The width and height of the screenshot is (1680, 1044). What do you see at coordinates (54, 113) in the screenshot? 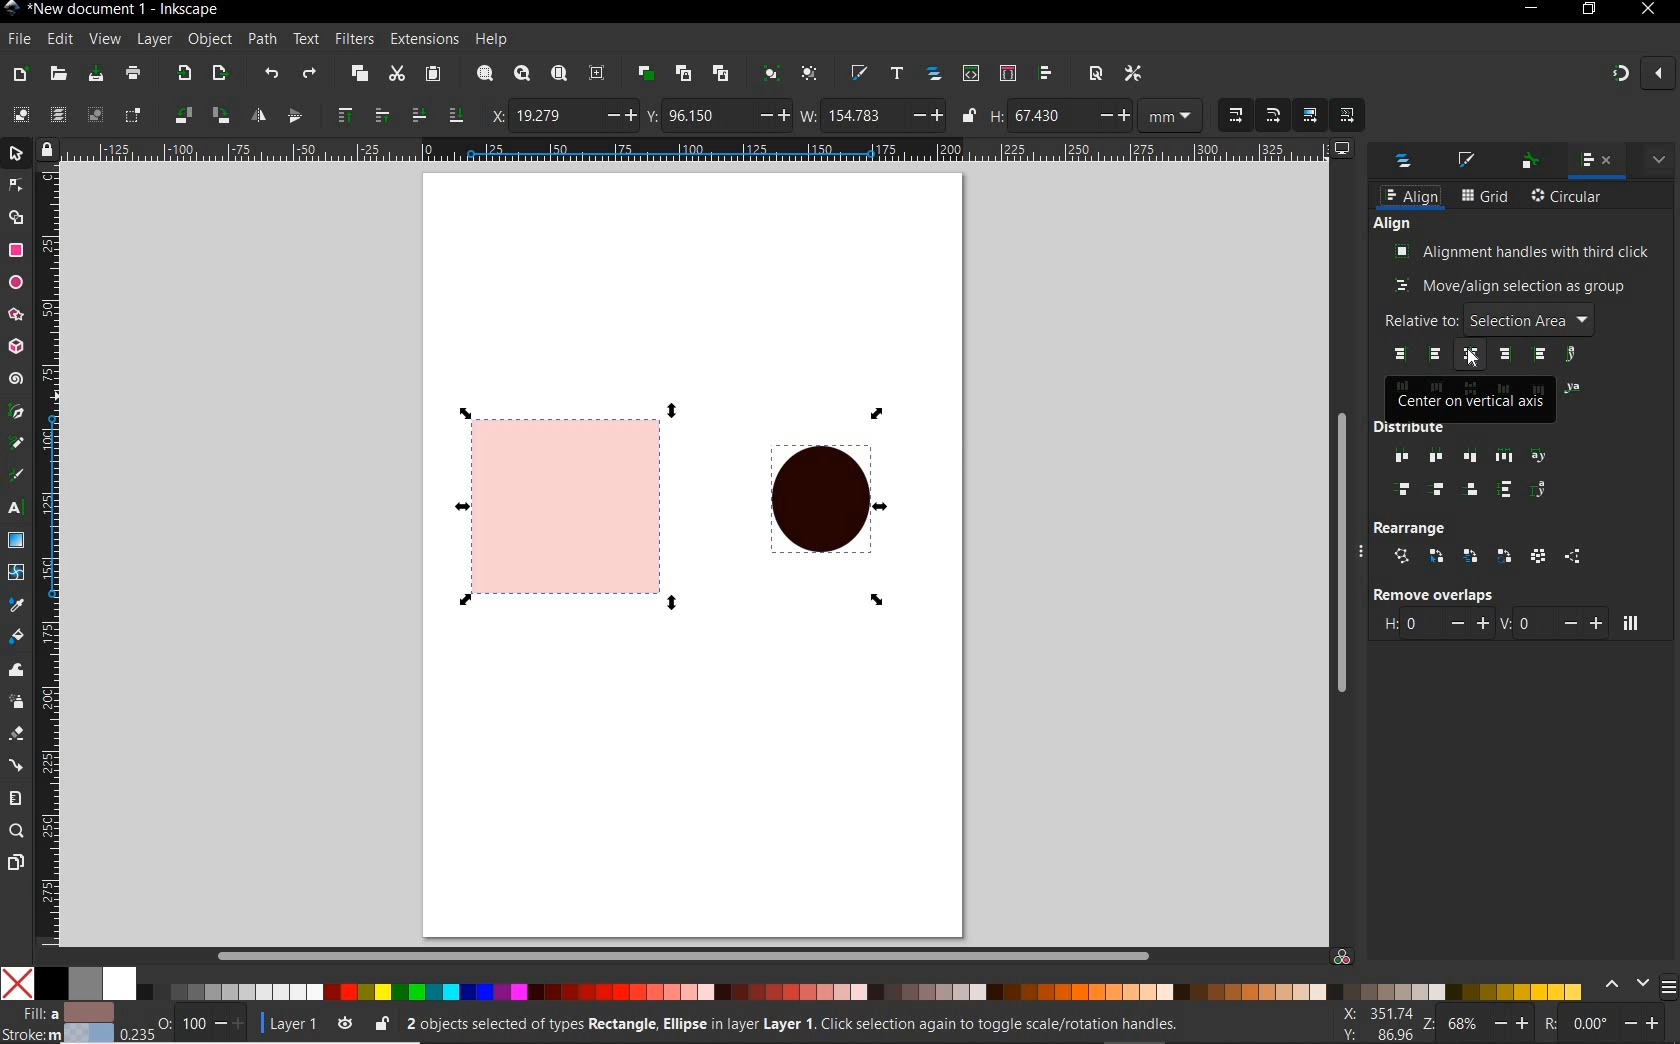
I see `select all in all layers` at bounding box center [54, 113].